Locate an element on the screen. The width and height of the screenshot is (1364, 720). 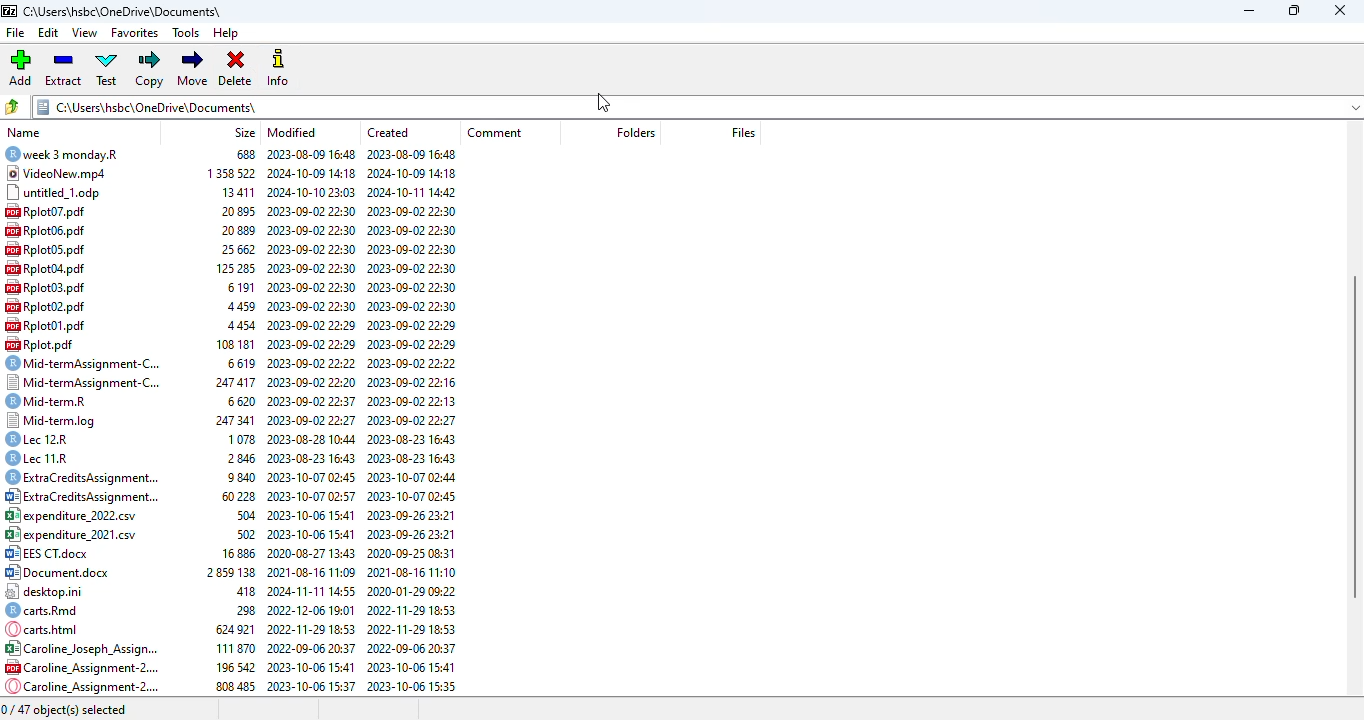
2023-10-07 02:45 is located at coordinates (414, 498).